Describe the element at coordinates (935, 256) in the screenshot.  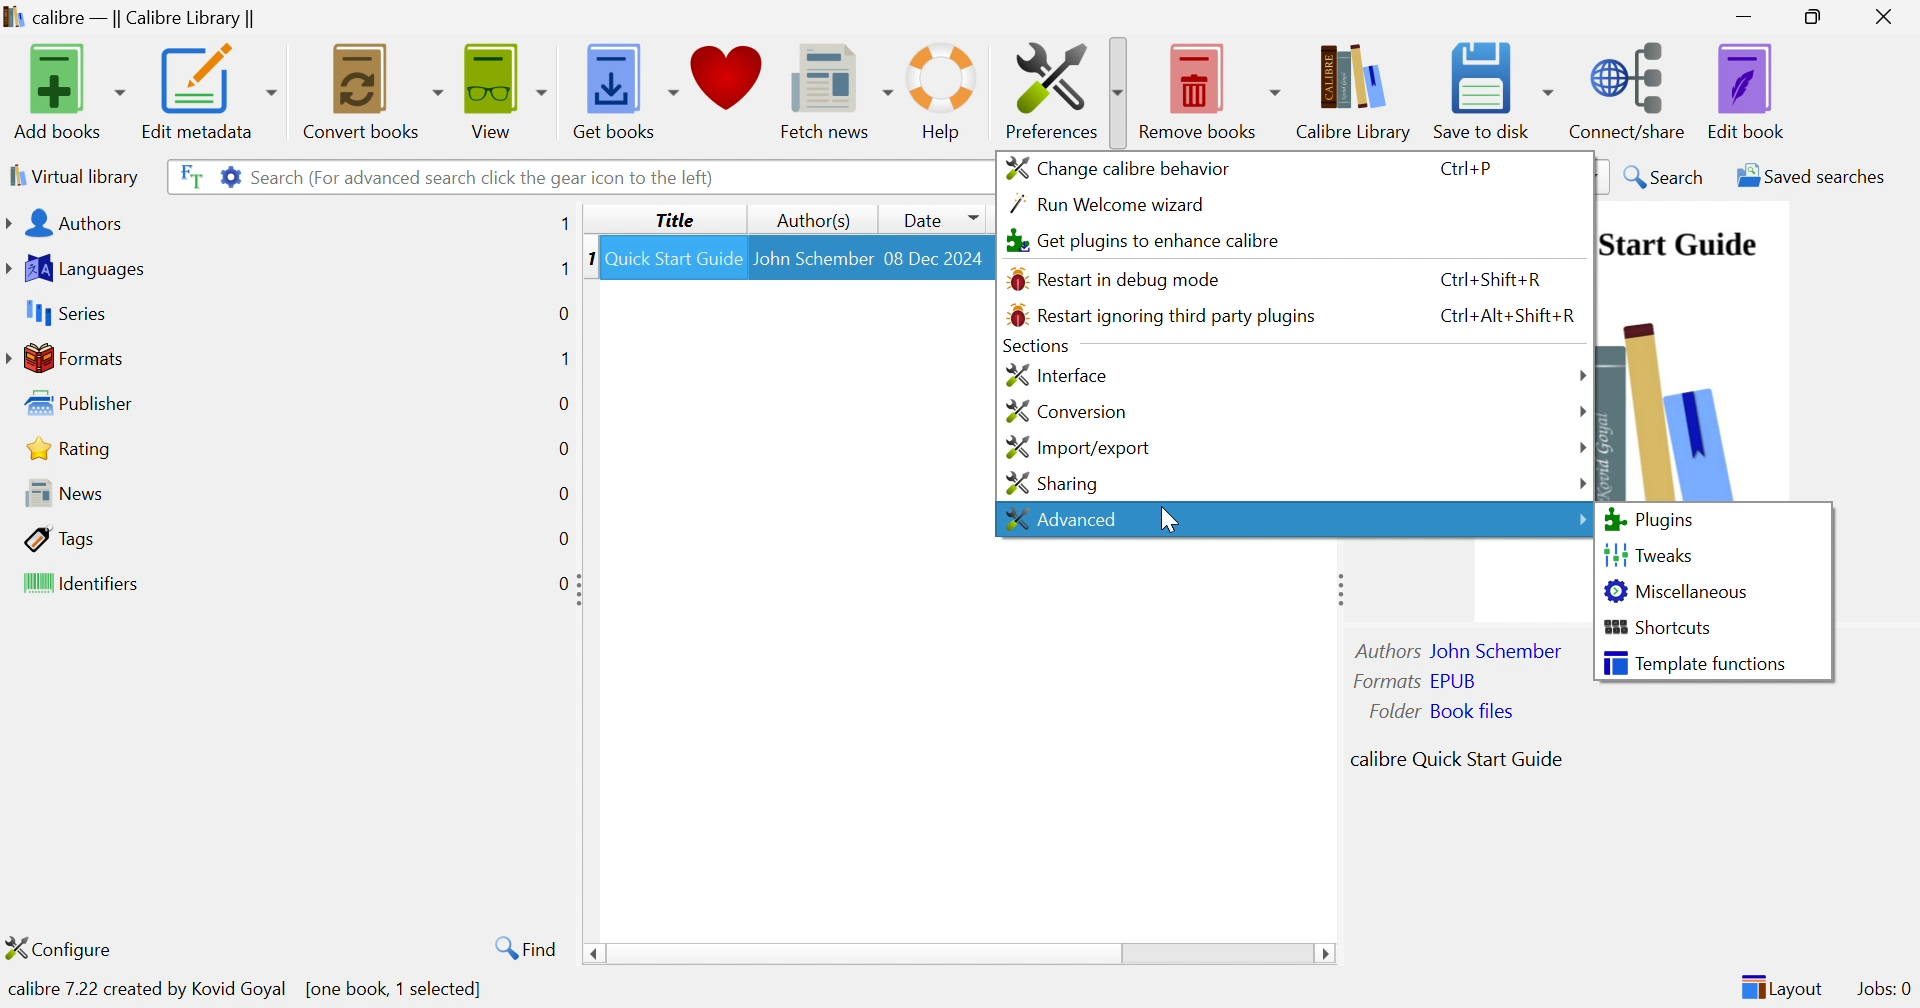
I see `08 Dec 2024` at that location.